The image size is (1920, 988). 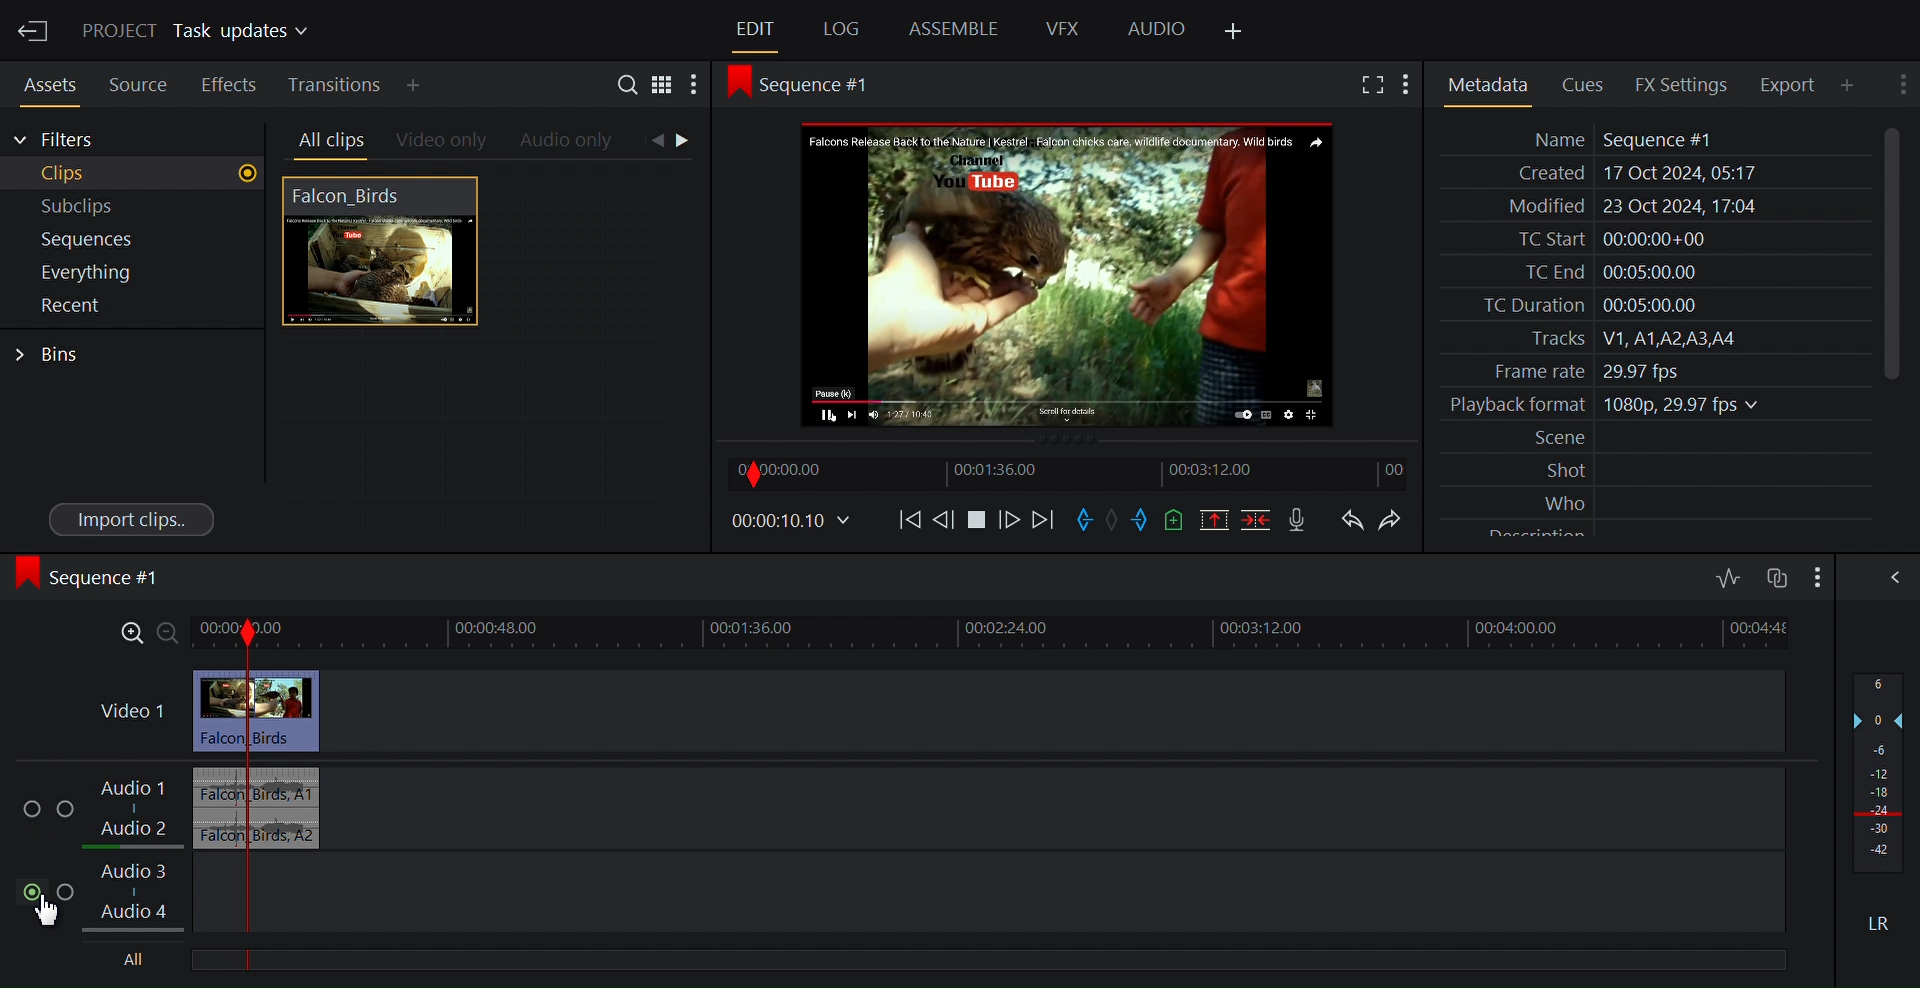 I want to click on zoom out, so click(x=168, y=633).